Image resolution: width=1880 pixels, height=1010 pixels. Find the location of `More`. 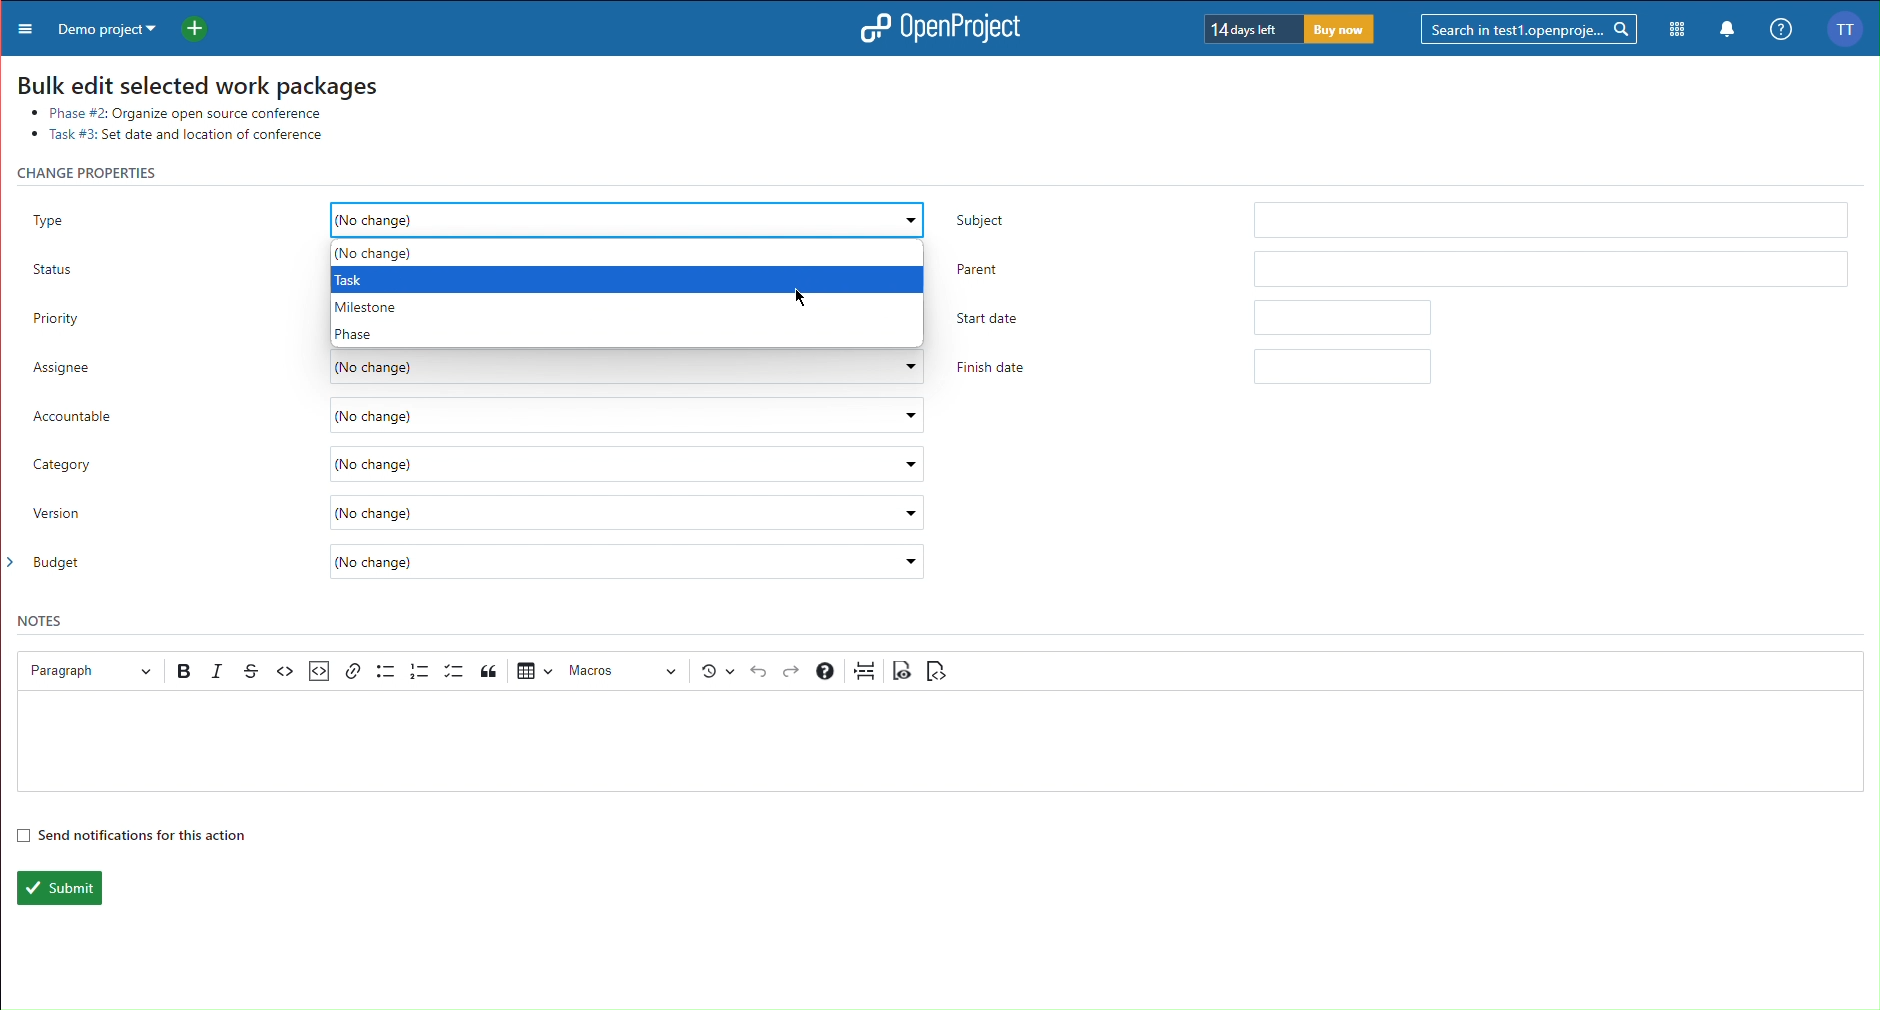

More is located at coordinates (21, 27).